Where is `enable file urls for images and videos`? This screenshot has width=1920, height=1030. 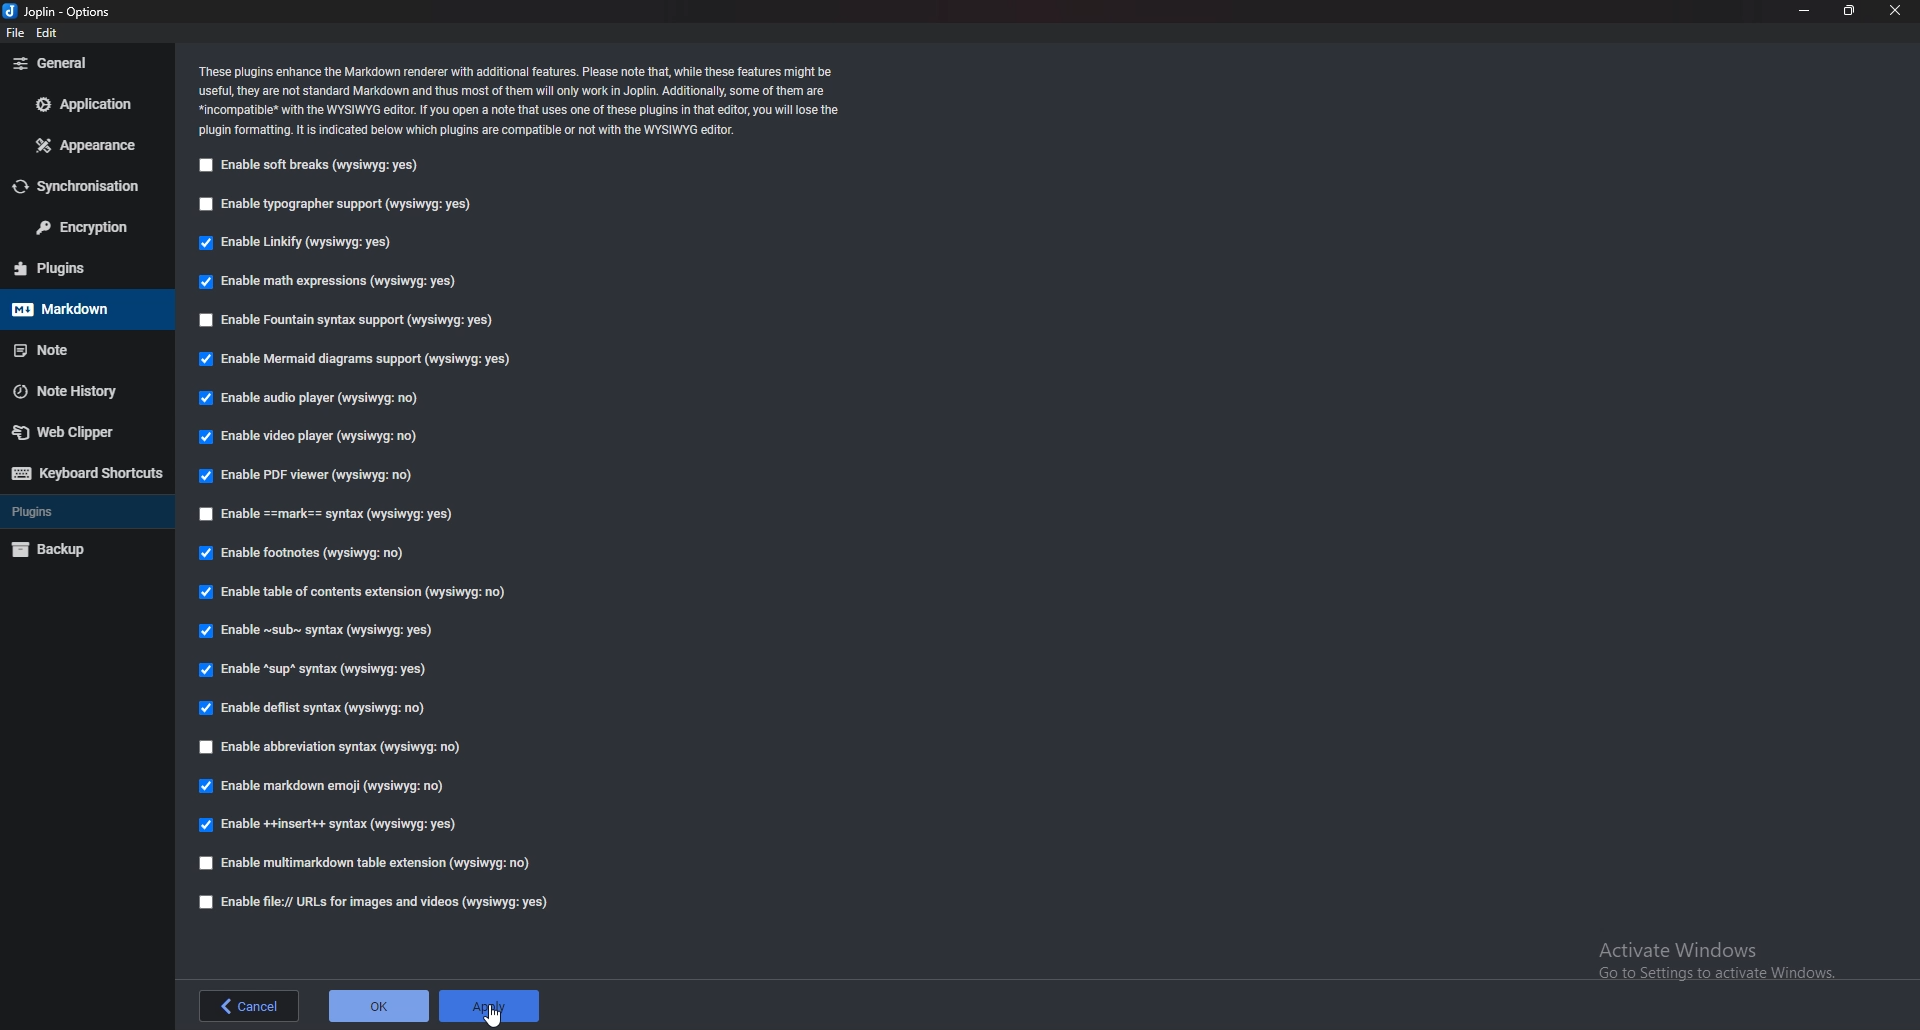
enable file urls for images and videos is located at coordinates (367, 902).